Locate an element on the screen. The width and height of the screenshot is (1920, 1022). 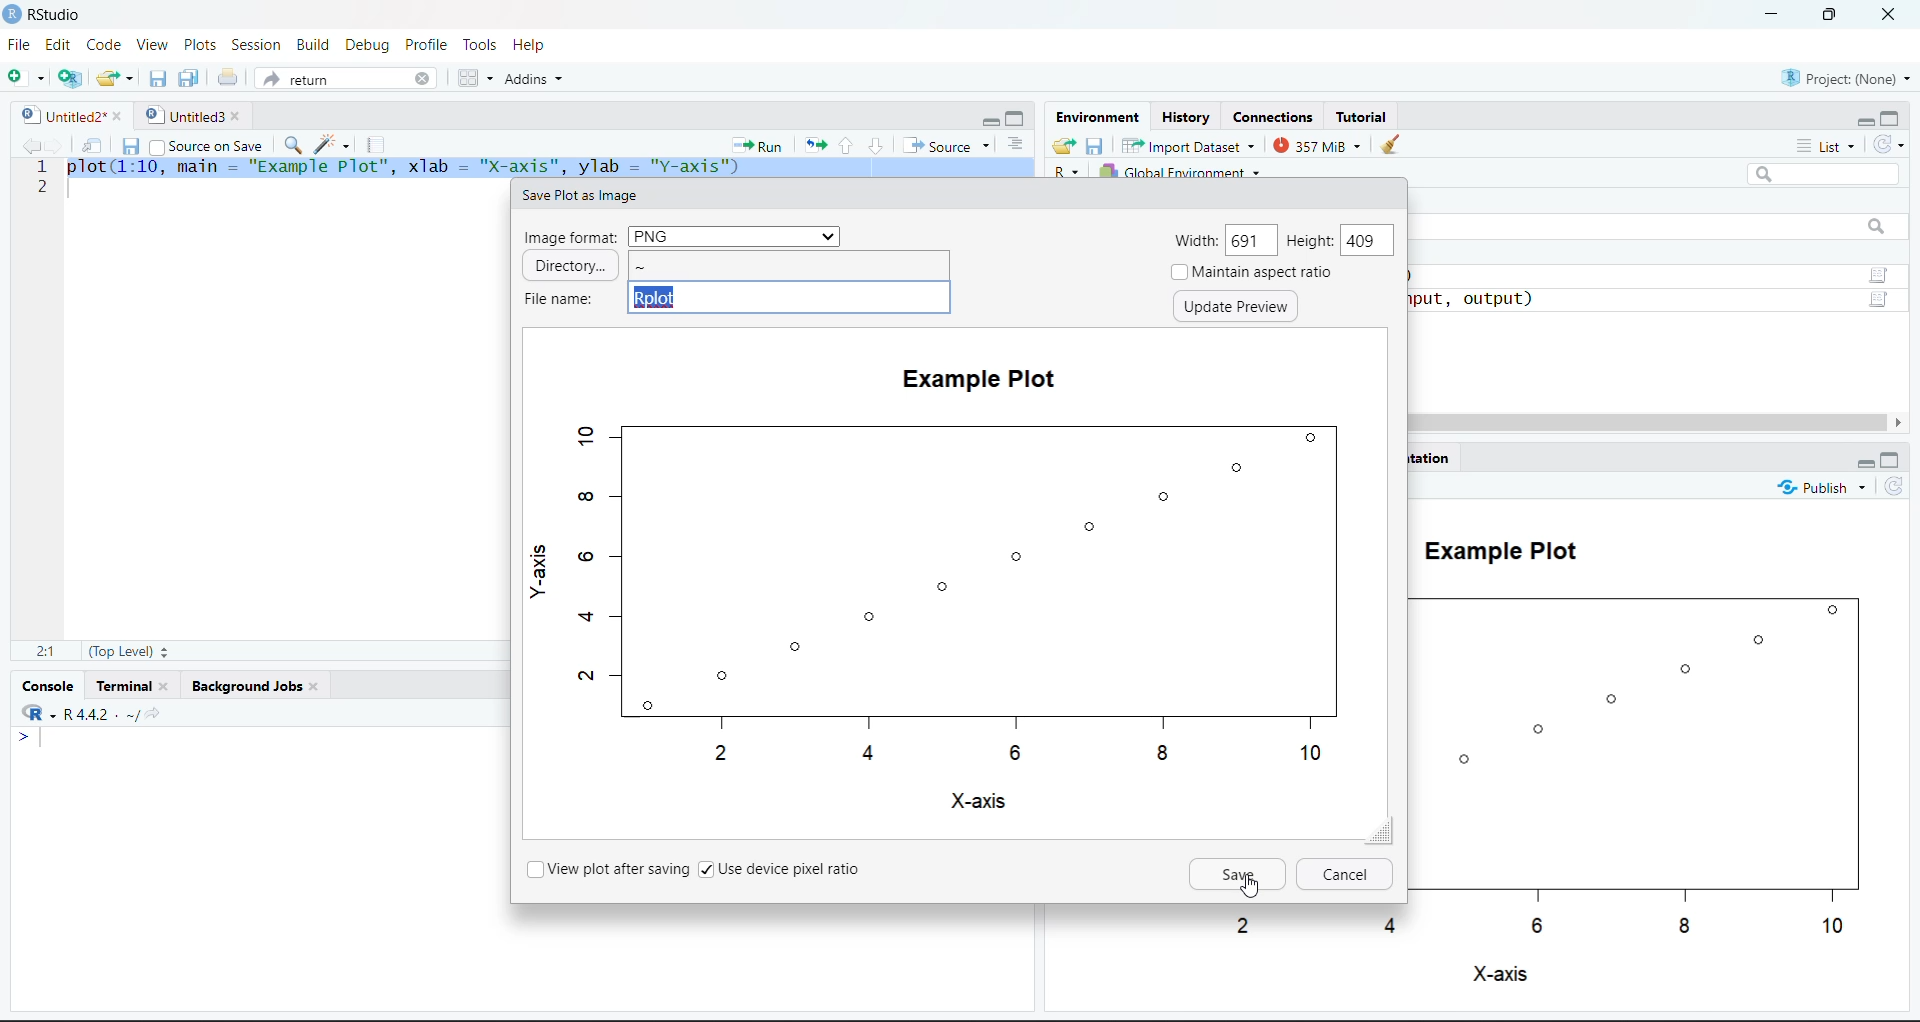
Plot is located at coordinates (958, 591).